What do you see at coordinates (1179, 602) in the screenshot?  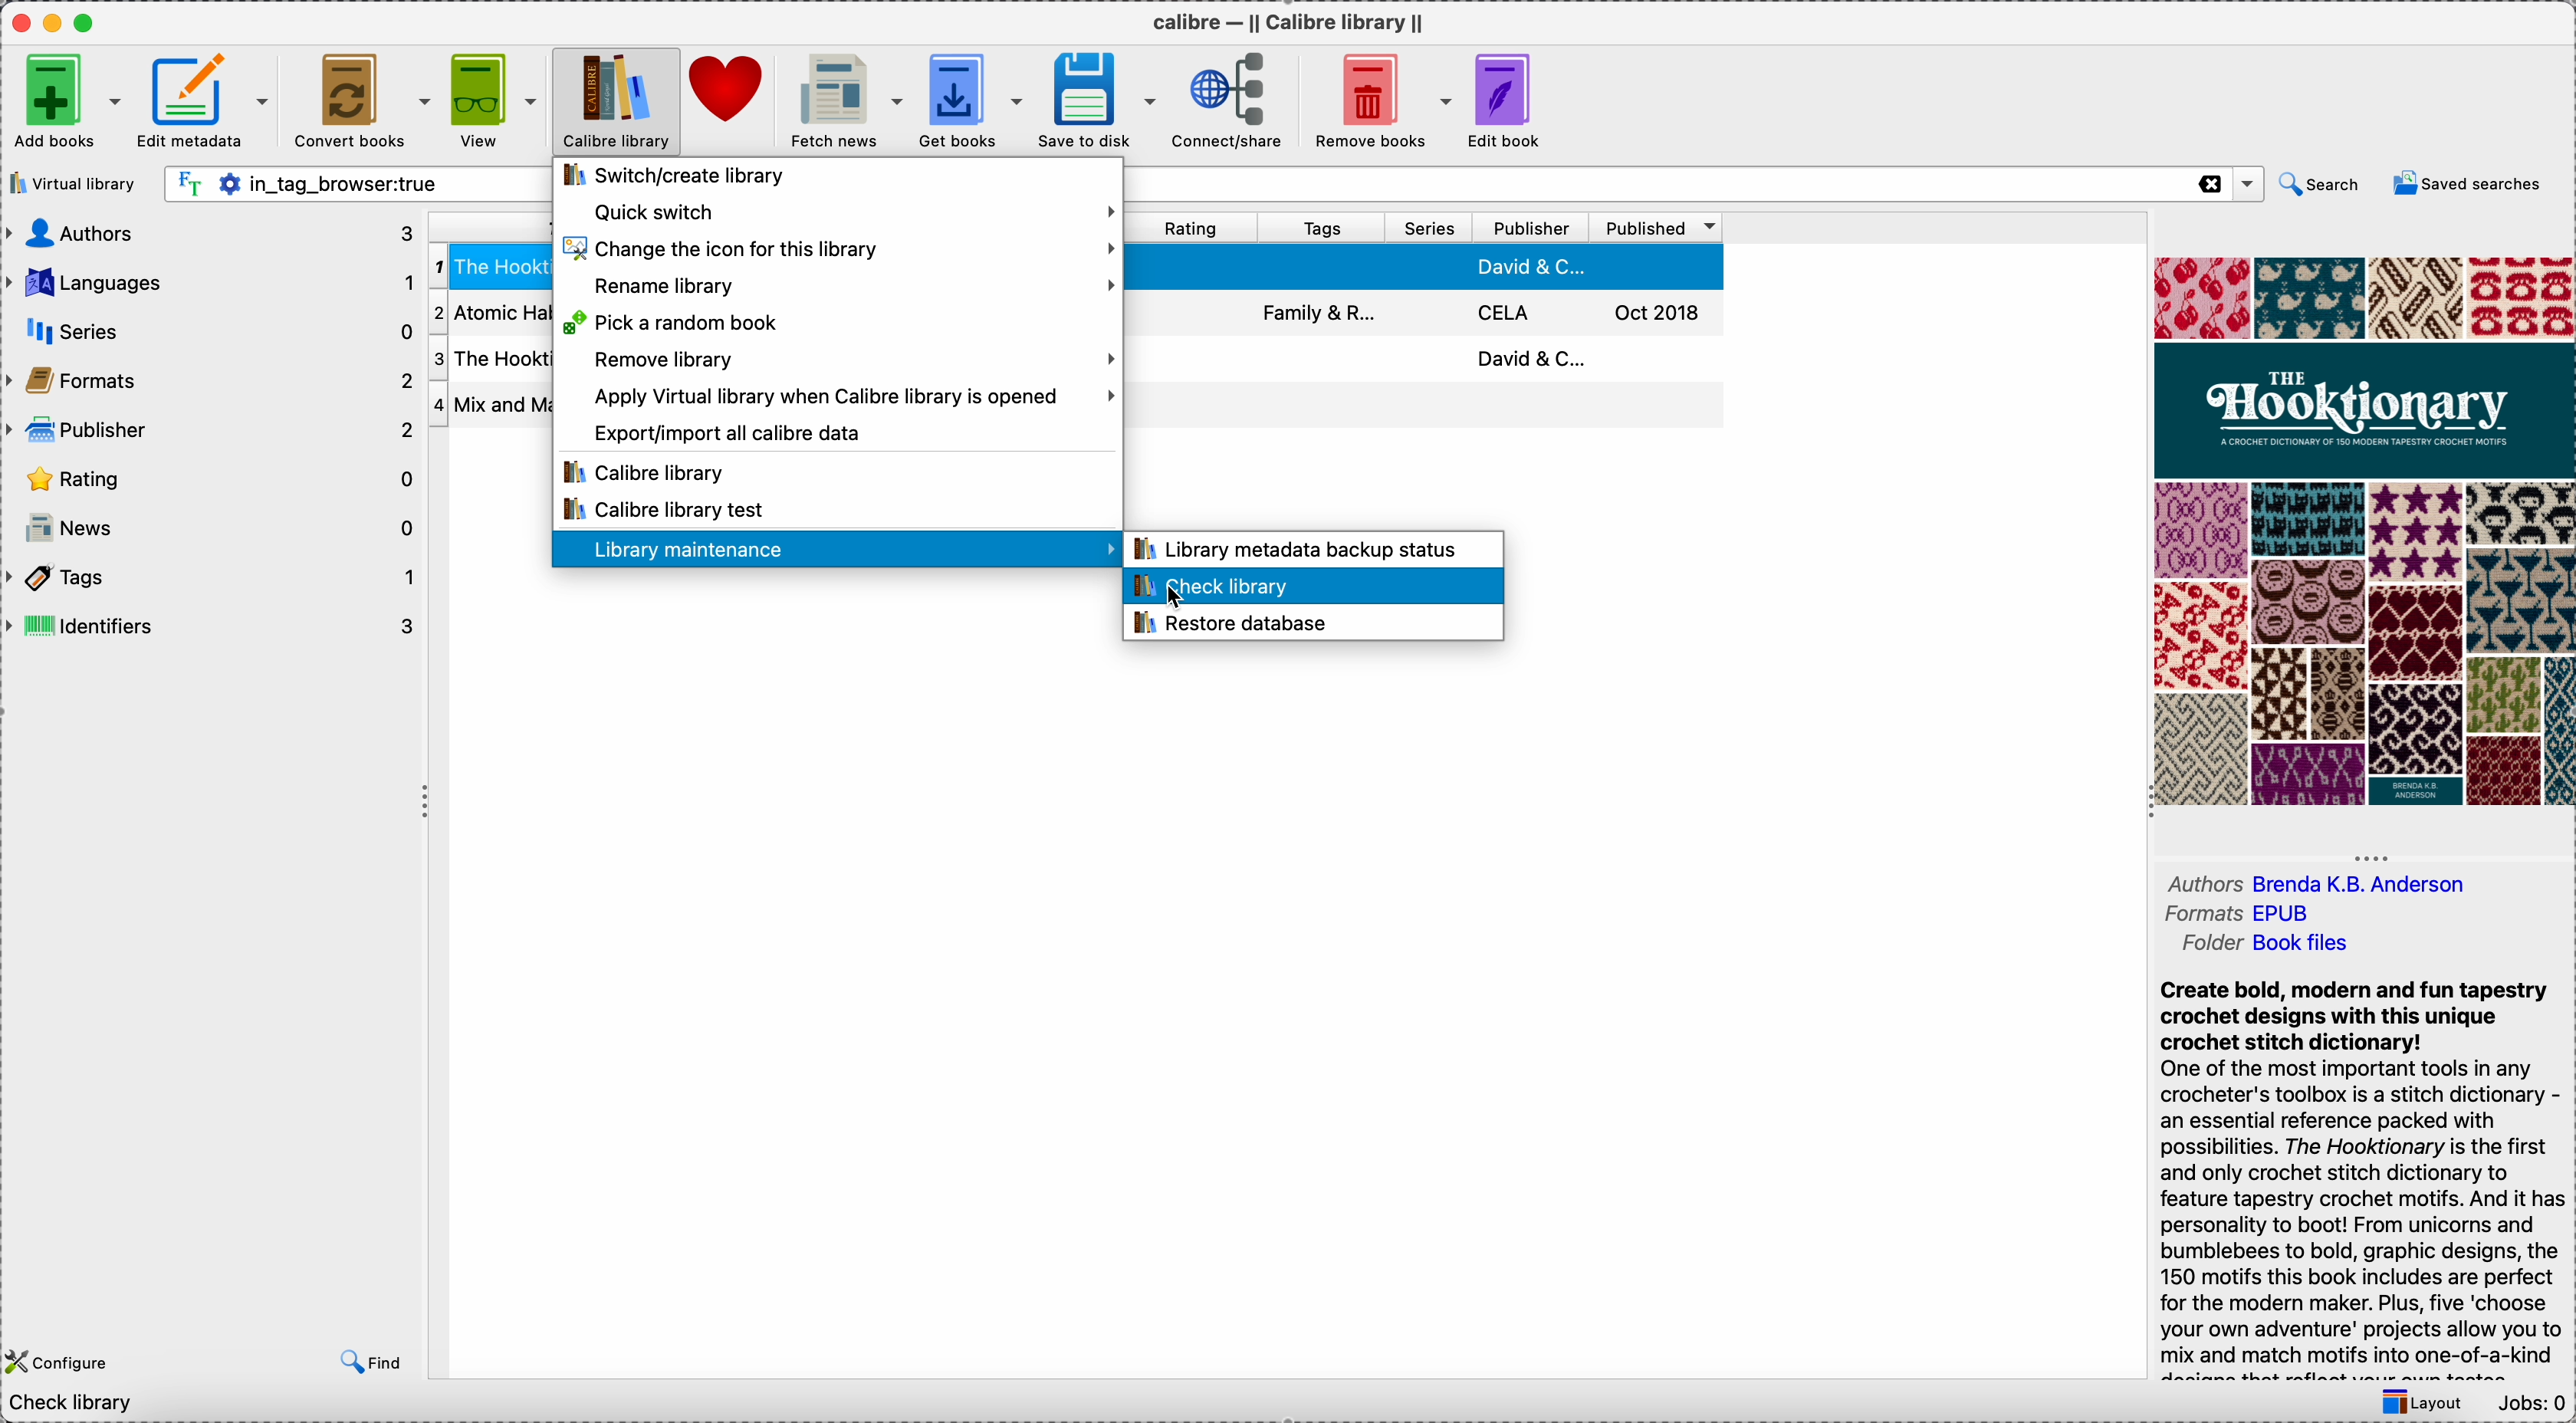 I see `cursor` at bounding box center [1179, 602].